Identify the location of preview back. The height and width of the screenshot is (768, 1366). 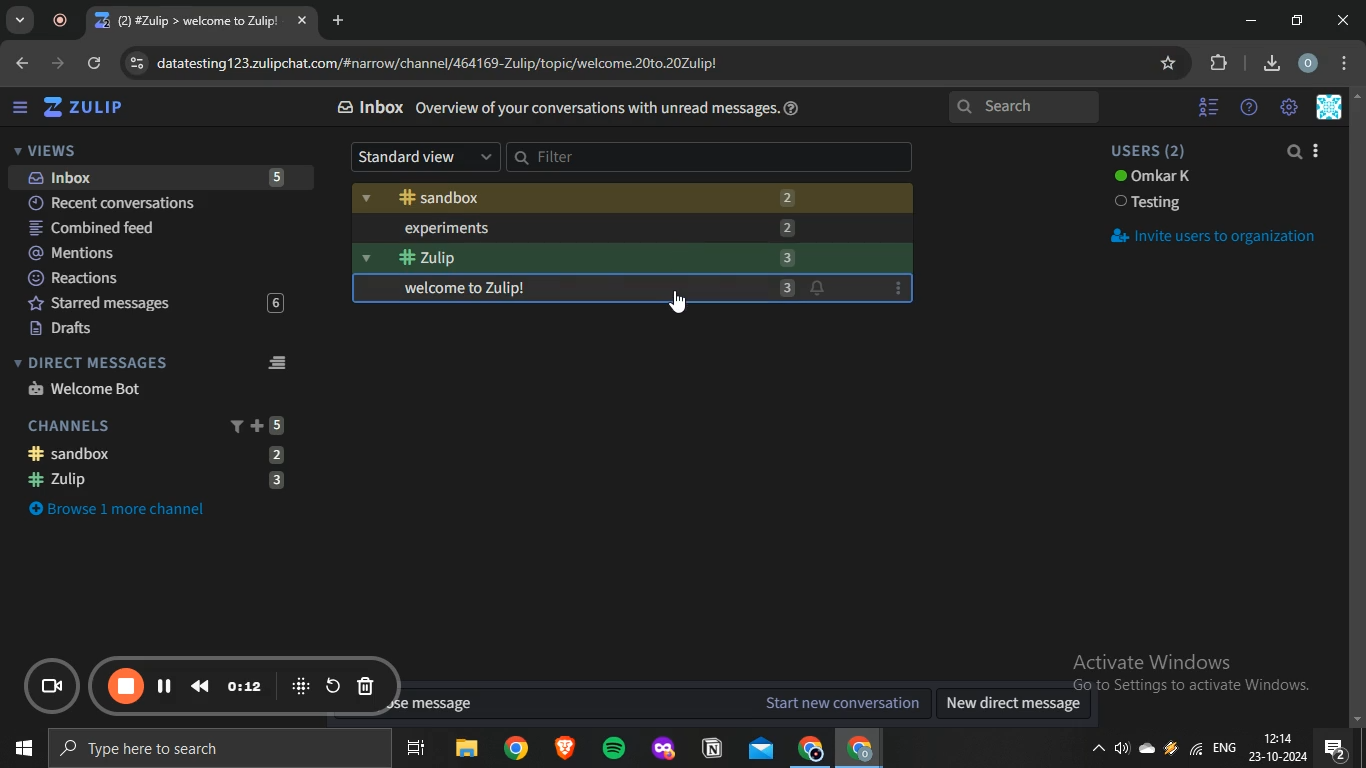
(200, 685).